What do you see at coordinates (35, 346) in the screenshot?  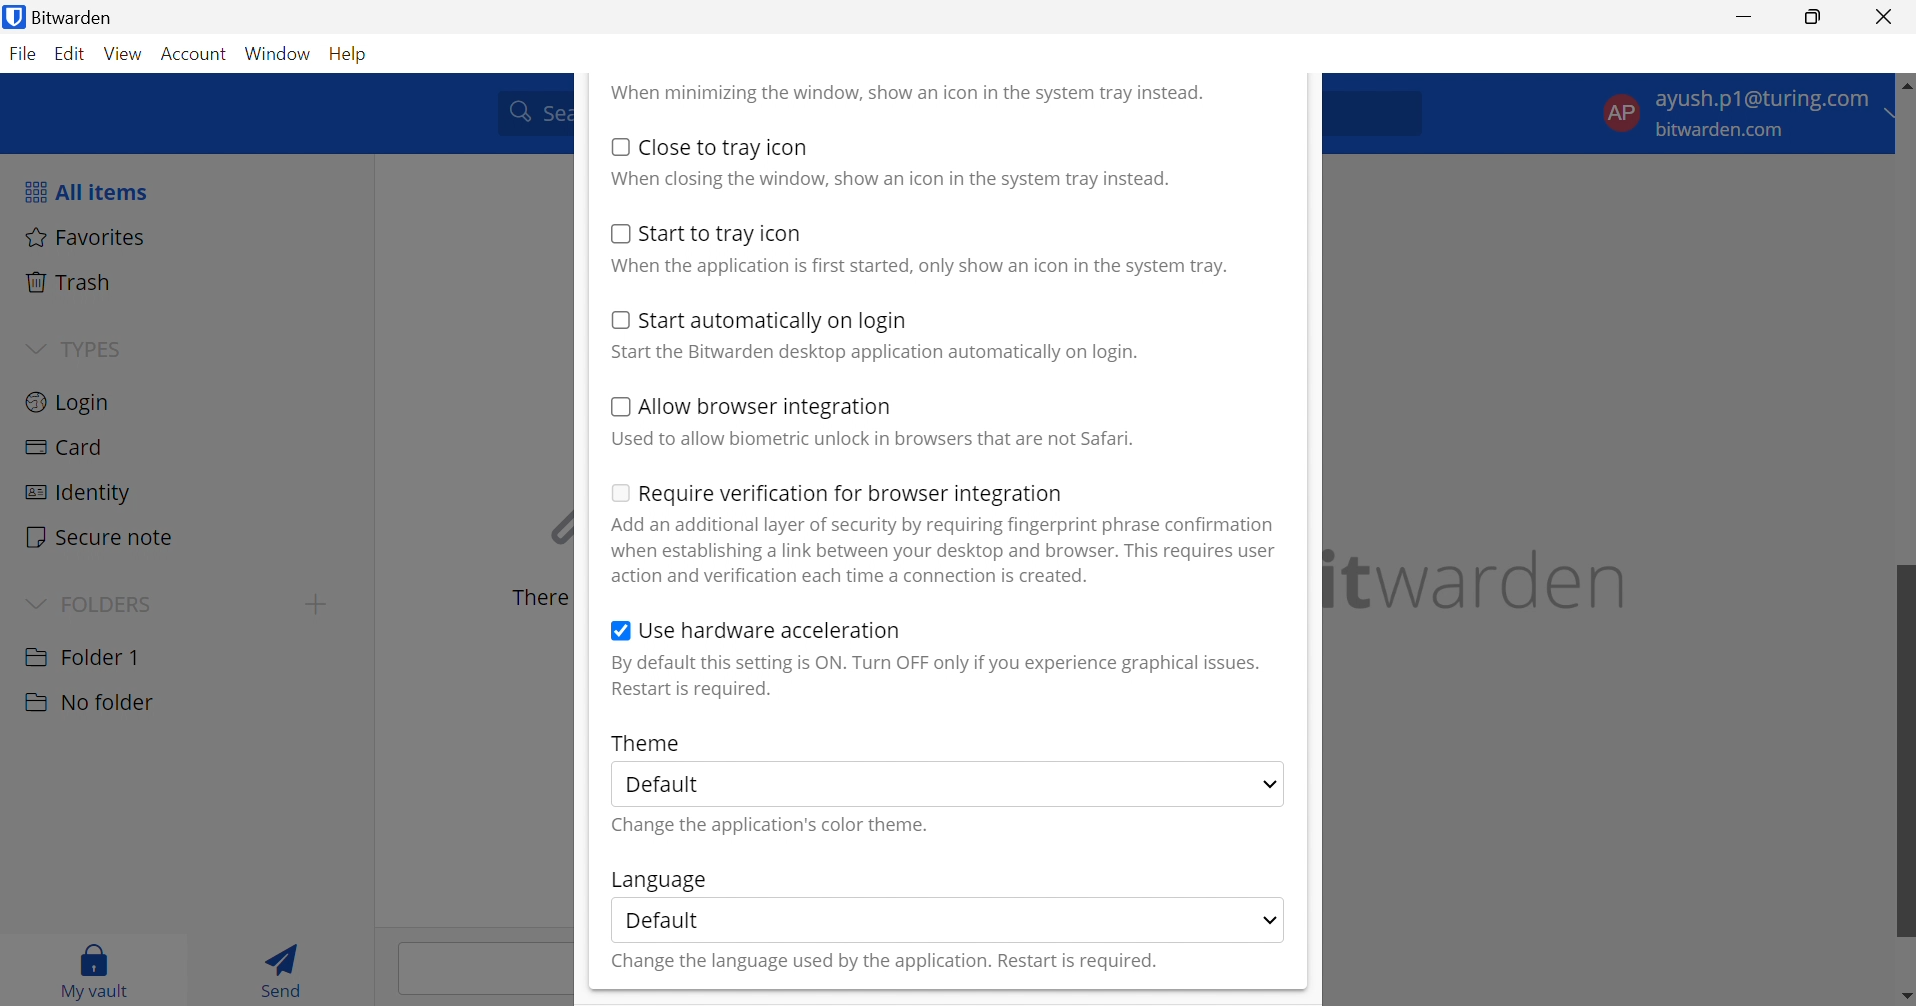 I see `Drop Down` at bounding box center [35, 346].